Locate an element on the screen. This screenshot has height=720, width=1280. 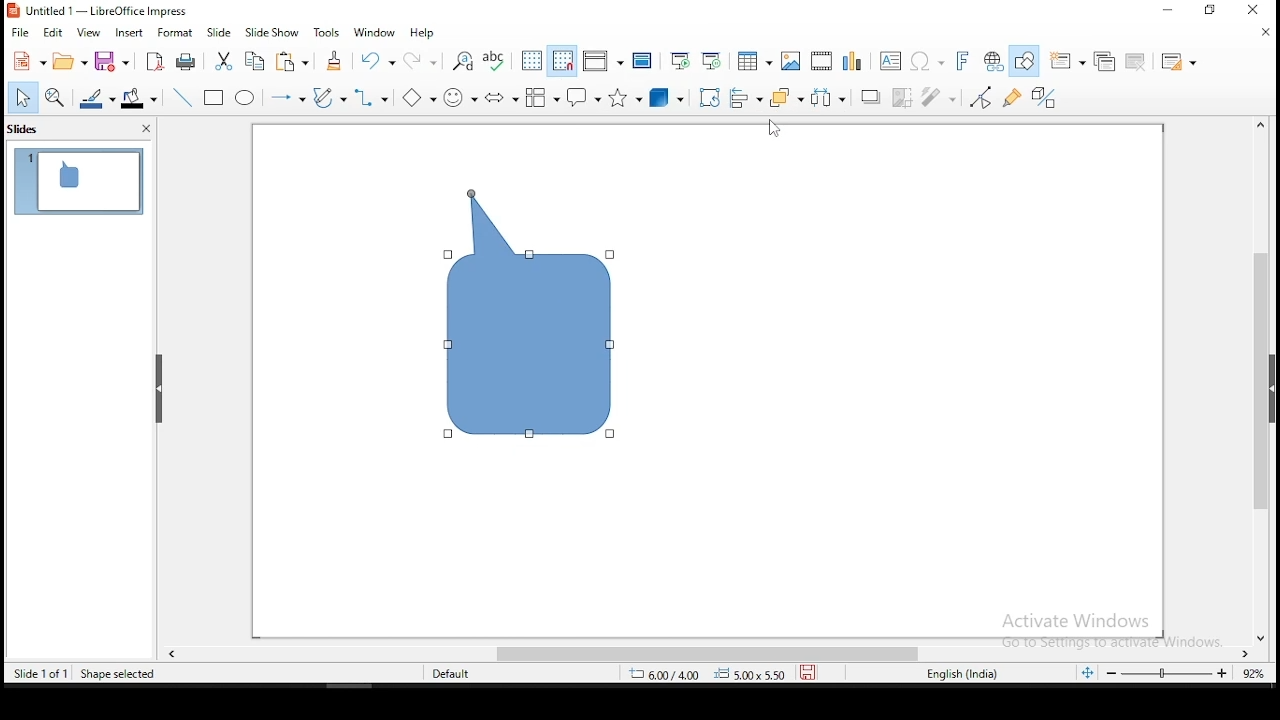
scroll bar is located at coordinates (1259, 378).